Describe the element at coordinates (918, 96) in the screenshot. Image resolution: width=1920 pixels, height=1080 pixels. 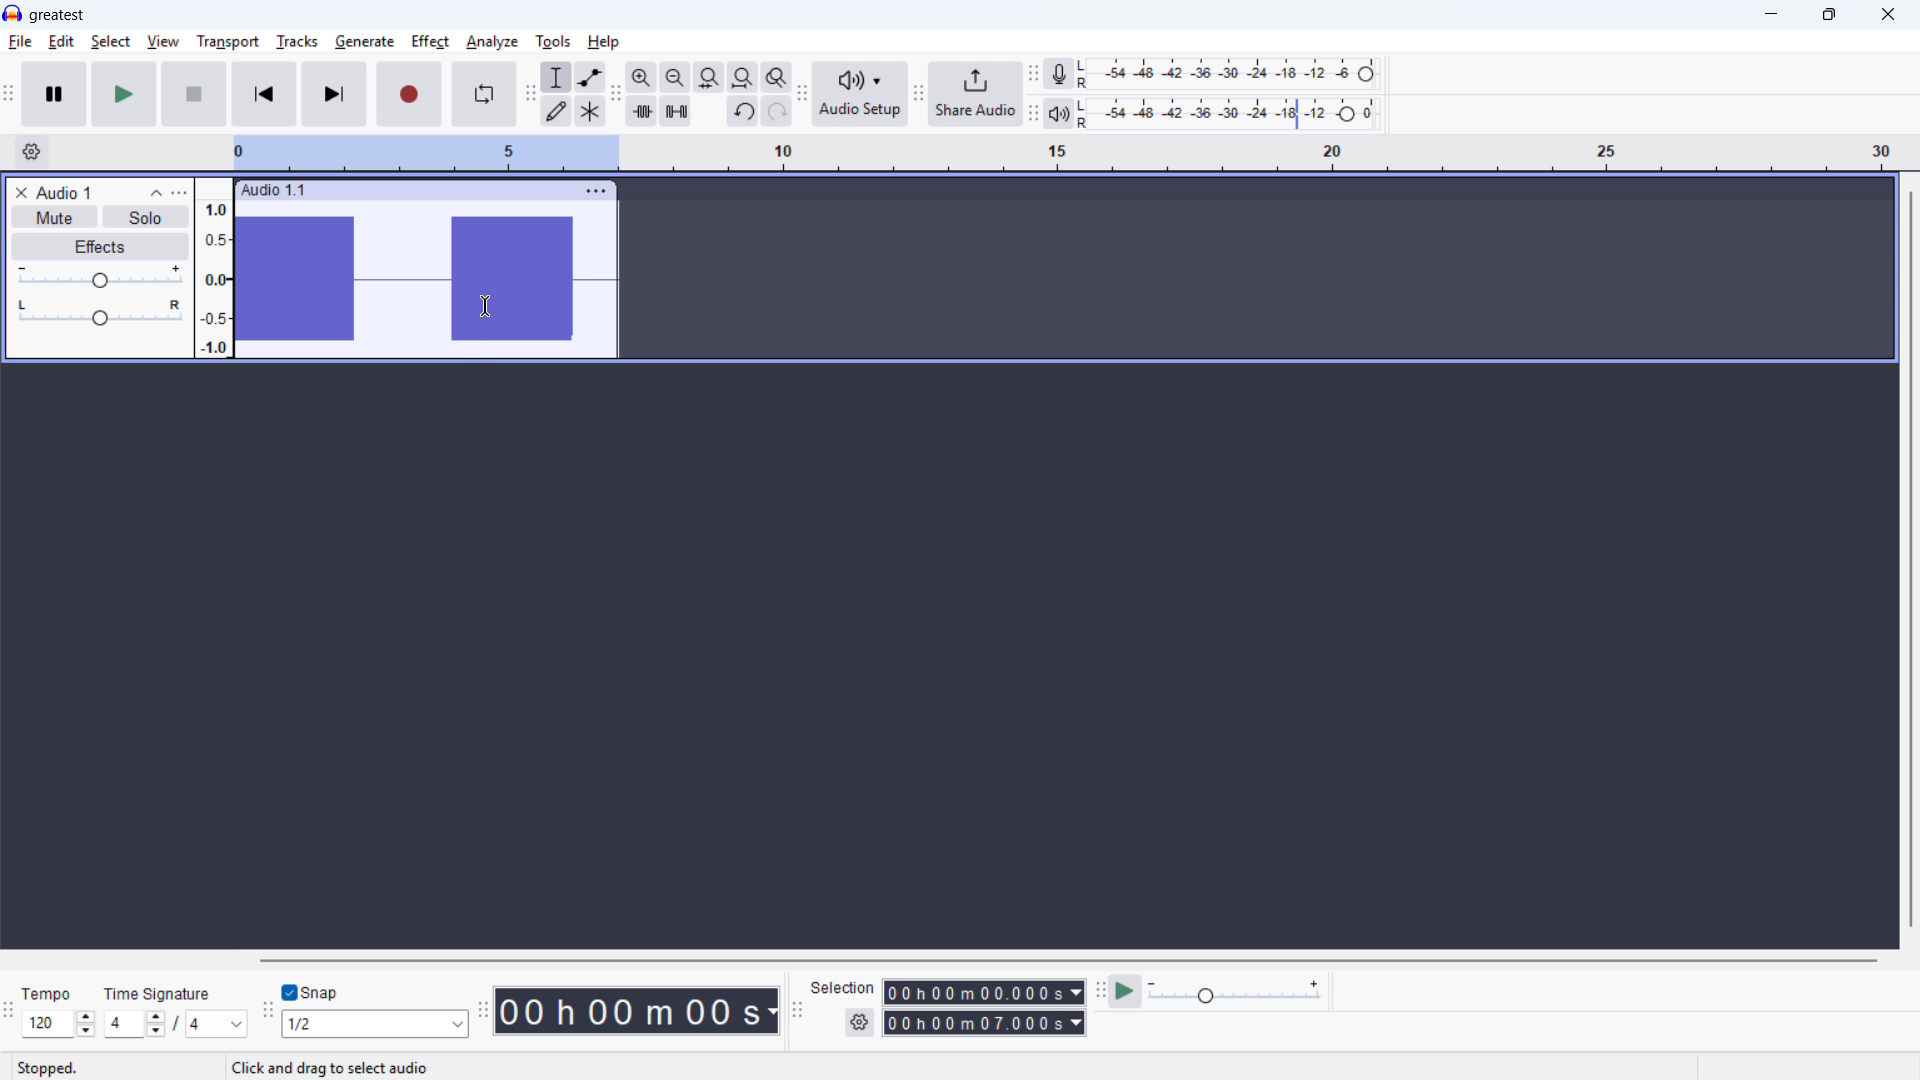
I see `` at that location.